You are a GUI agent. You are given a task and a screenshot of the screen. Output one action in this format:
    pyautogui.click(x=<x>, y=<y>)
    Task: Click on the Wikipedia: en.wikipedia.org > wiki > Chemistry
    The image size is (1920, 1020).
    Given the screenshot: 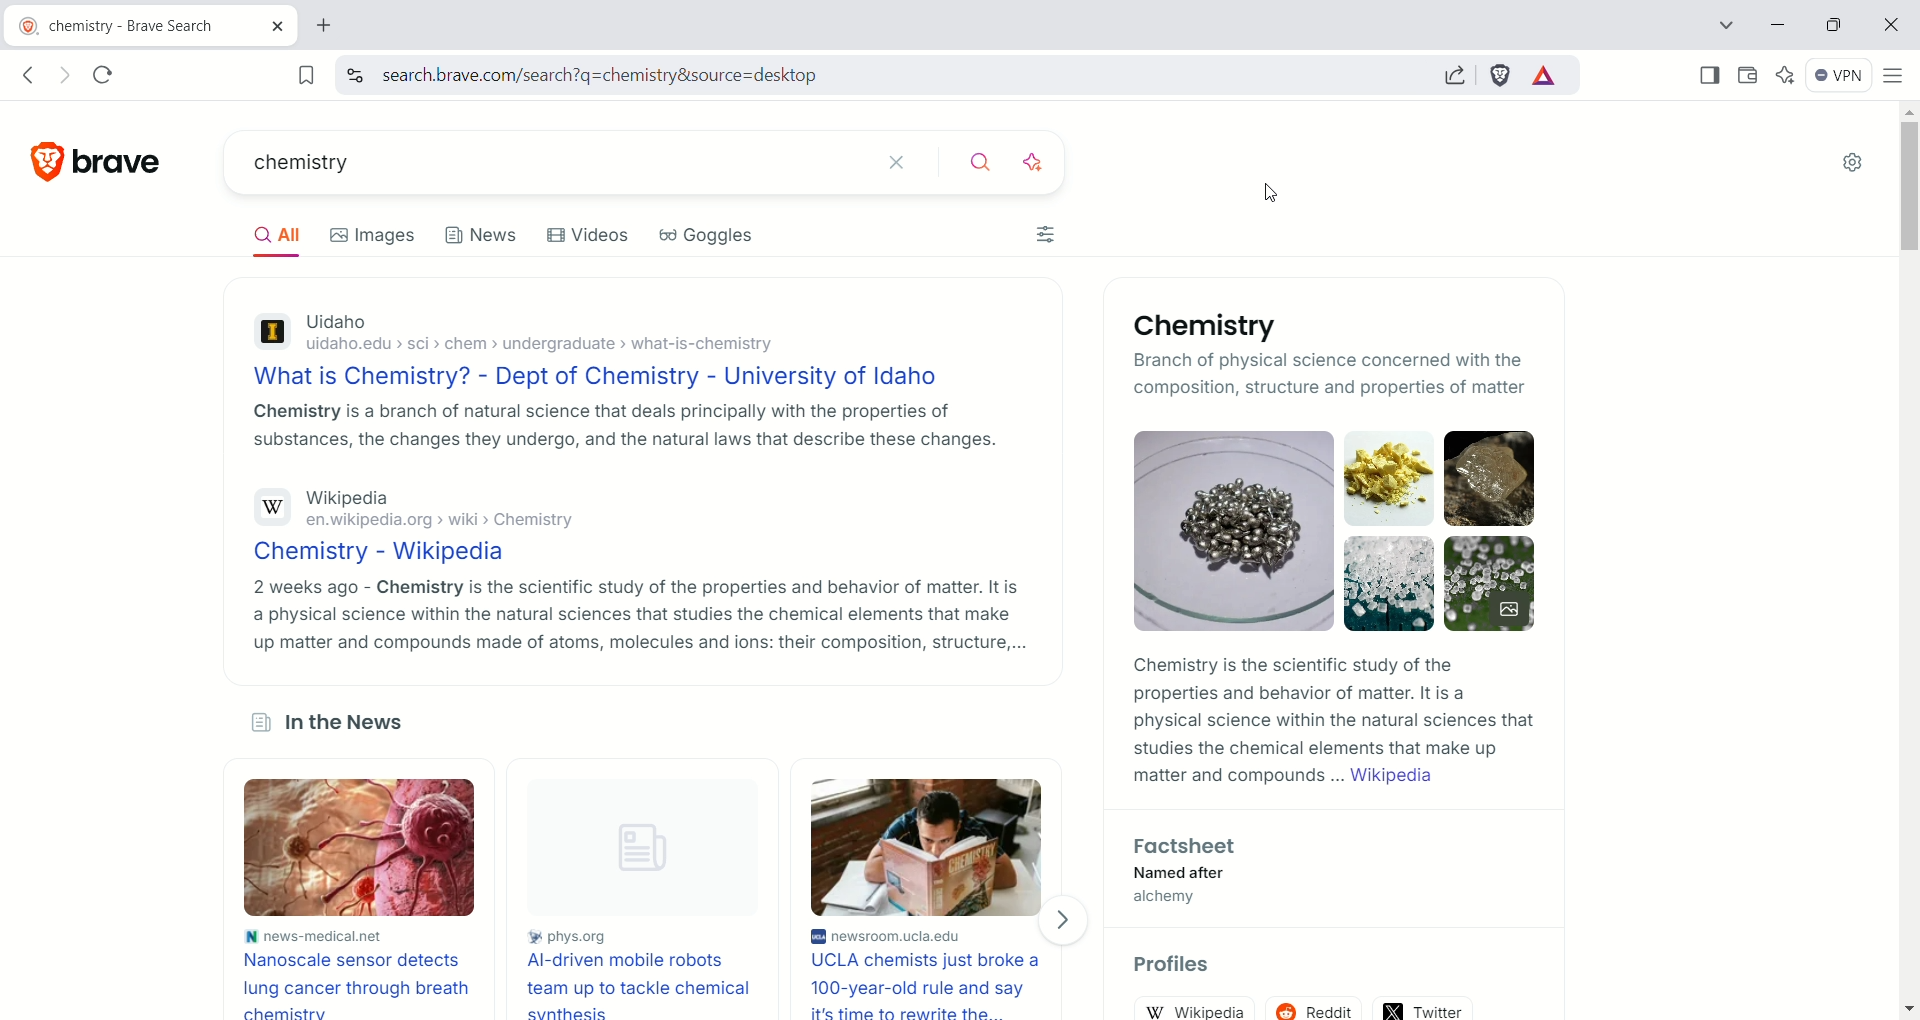 What is the action you would take?
    pyautogui.click(x=629, y=511)
    